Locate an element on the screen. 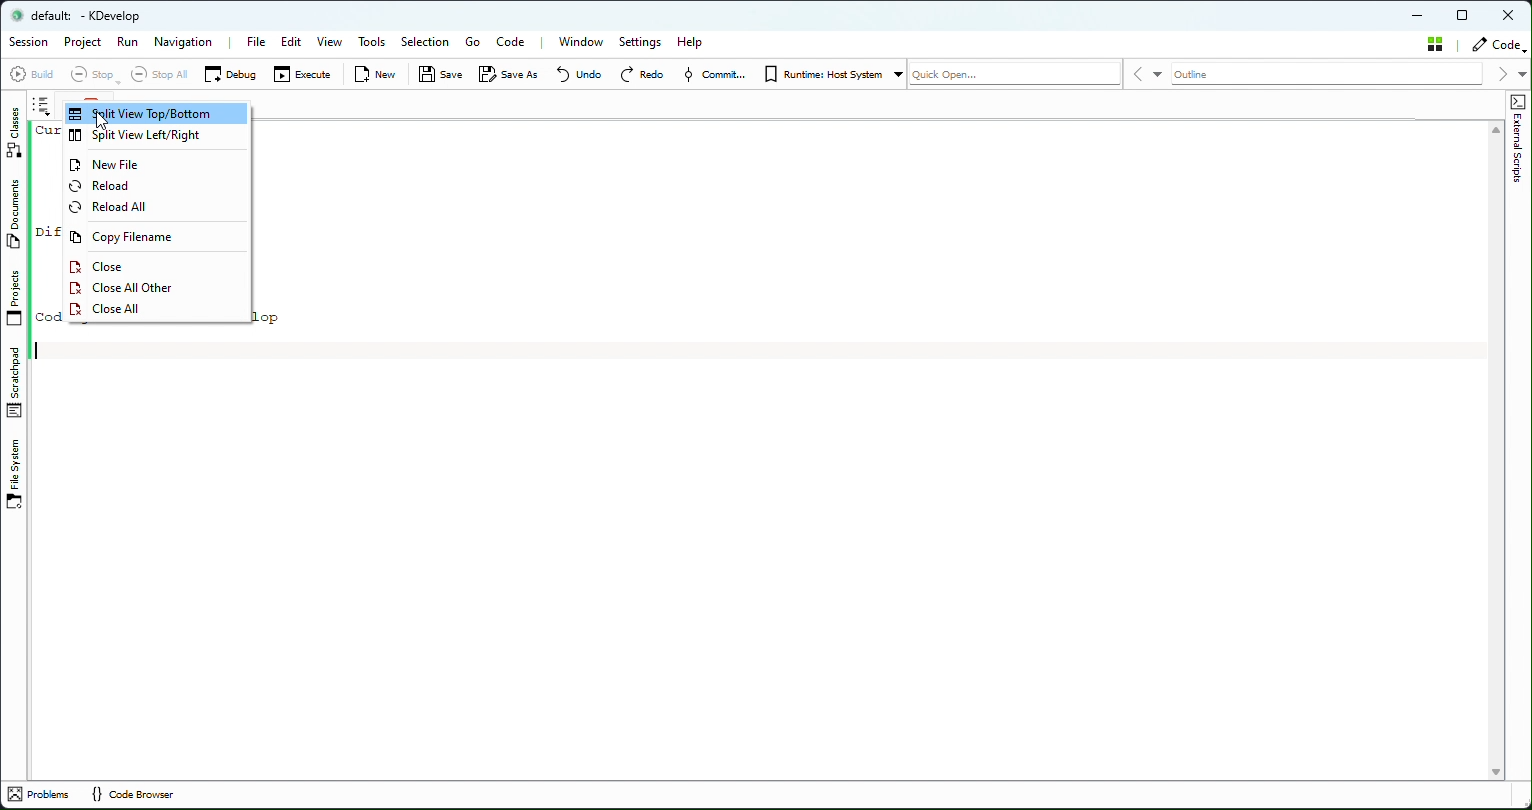  Navigation is located at coordinates (182, 43).